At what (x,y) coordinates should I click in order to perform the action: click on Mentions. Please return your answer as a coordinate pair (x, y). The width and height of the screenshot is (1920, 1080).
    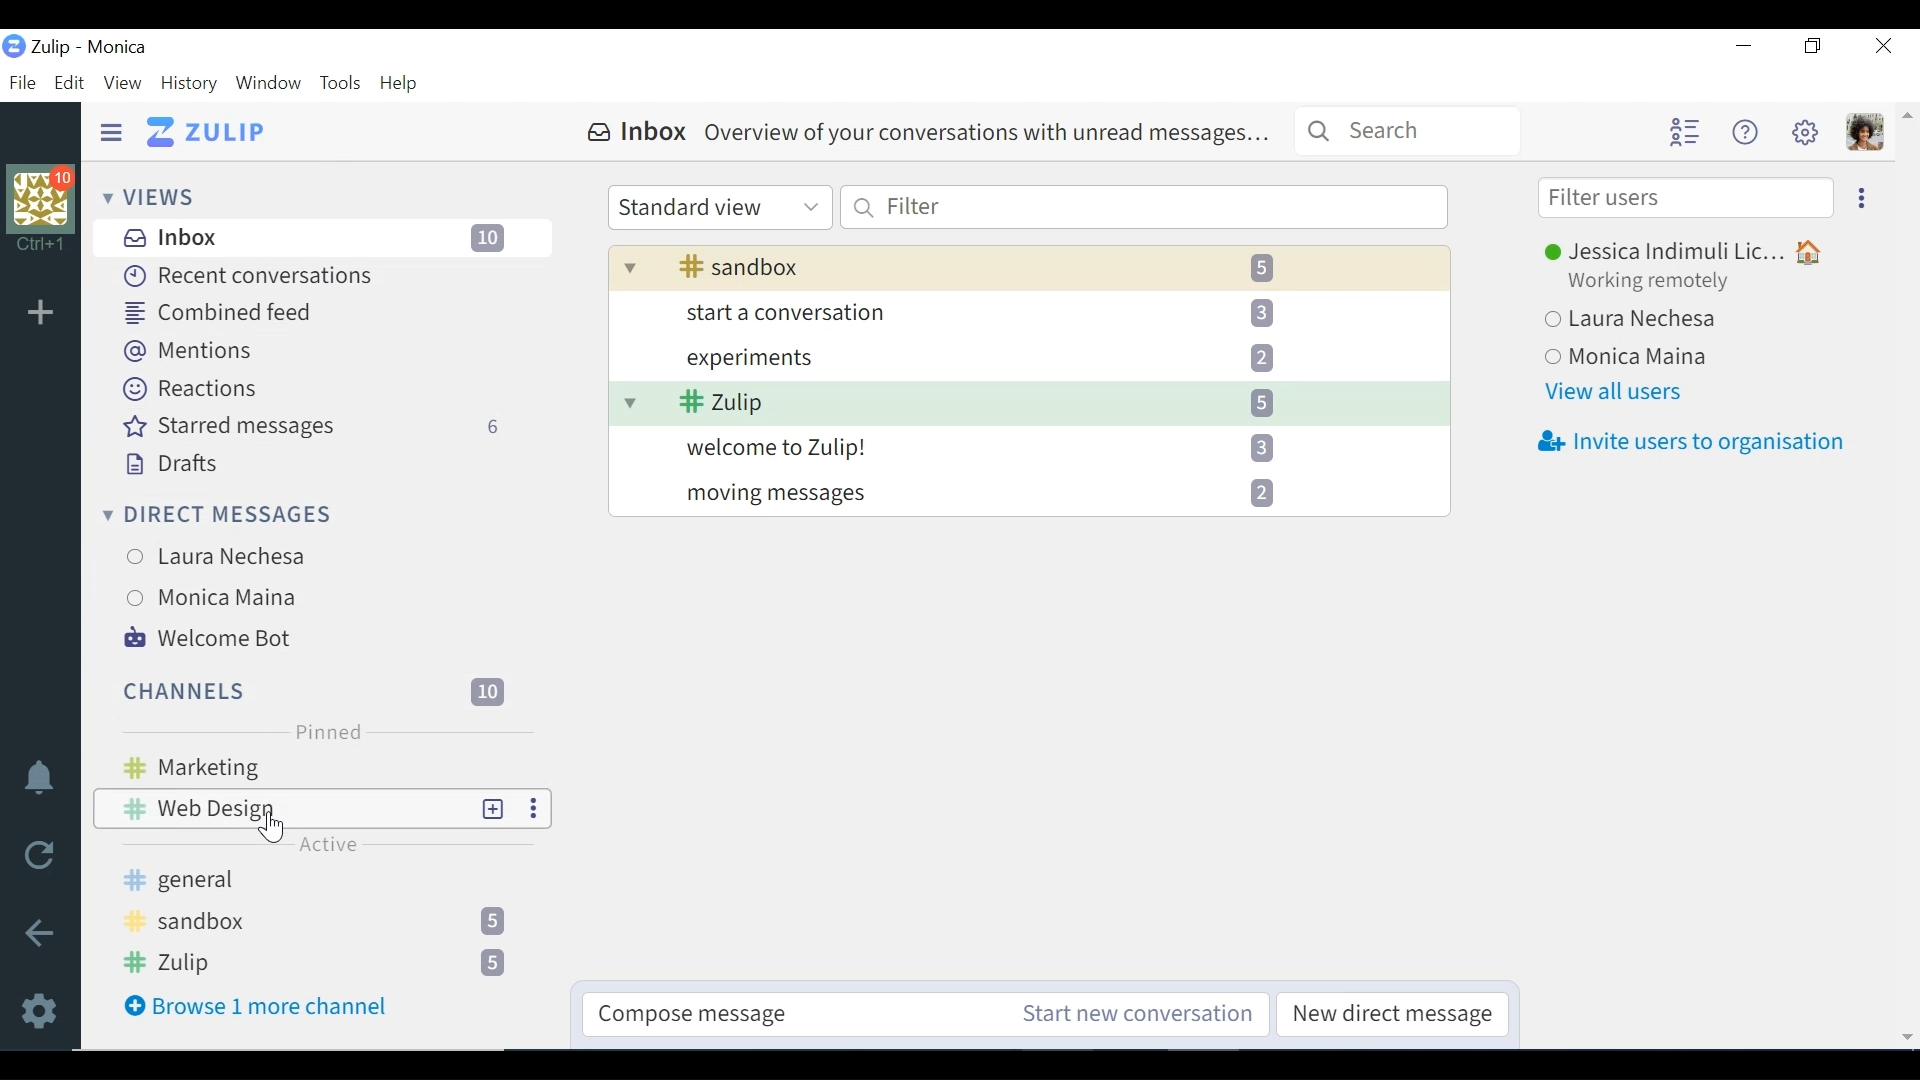
    Looking at the image, I should click on (188, 351).